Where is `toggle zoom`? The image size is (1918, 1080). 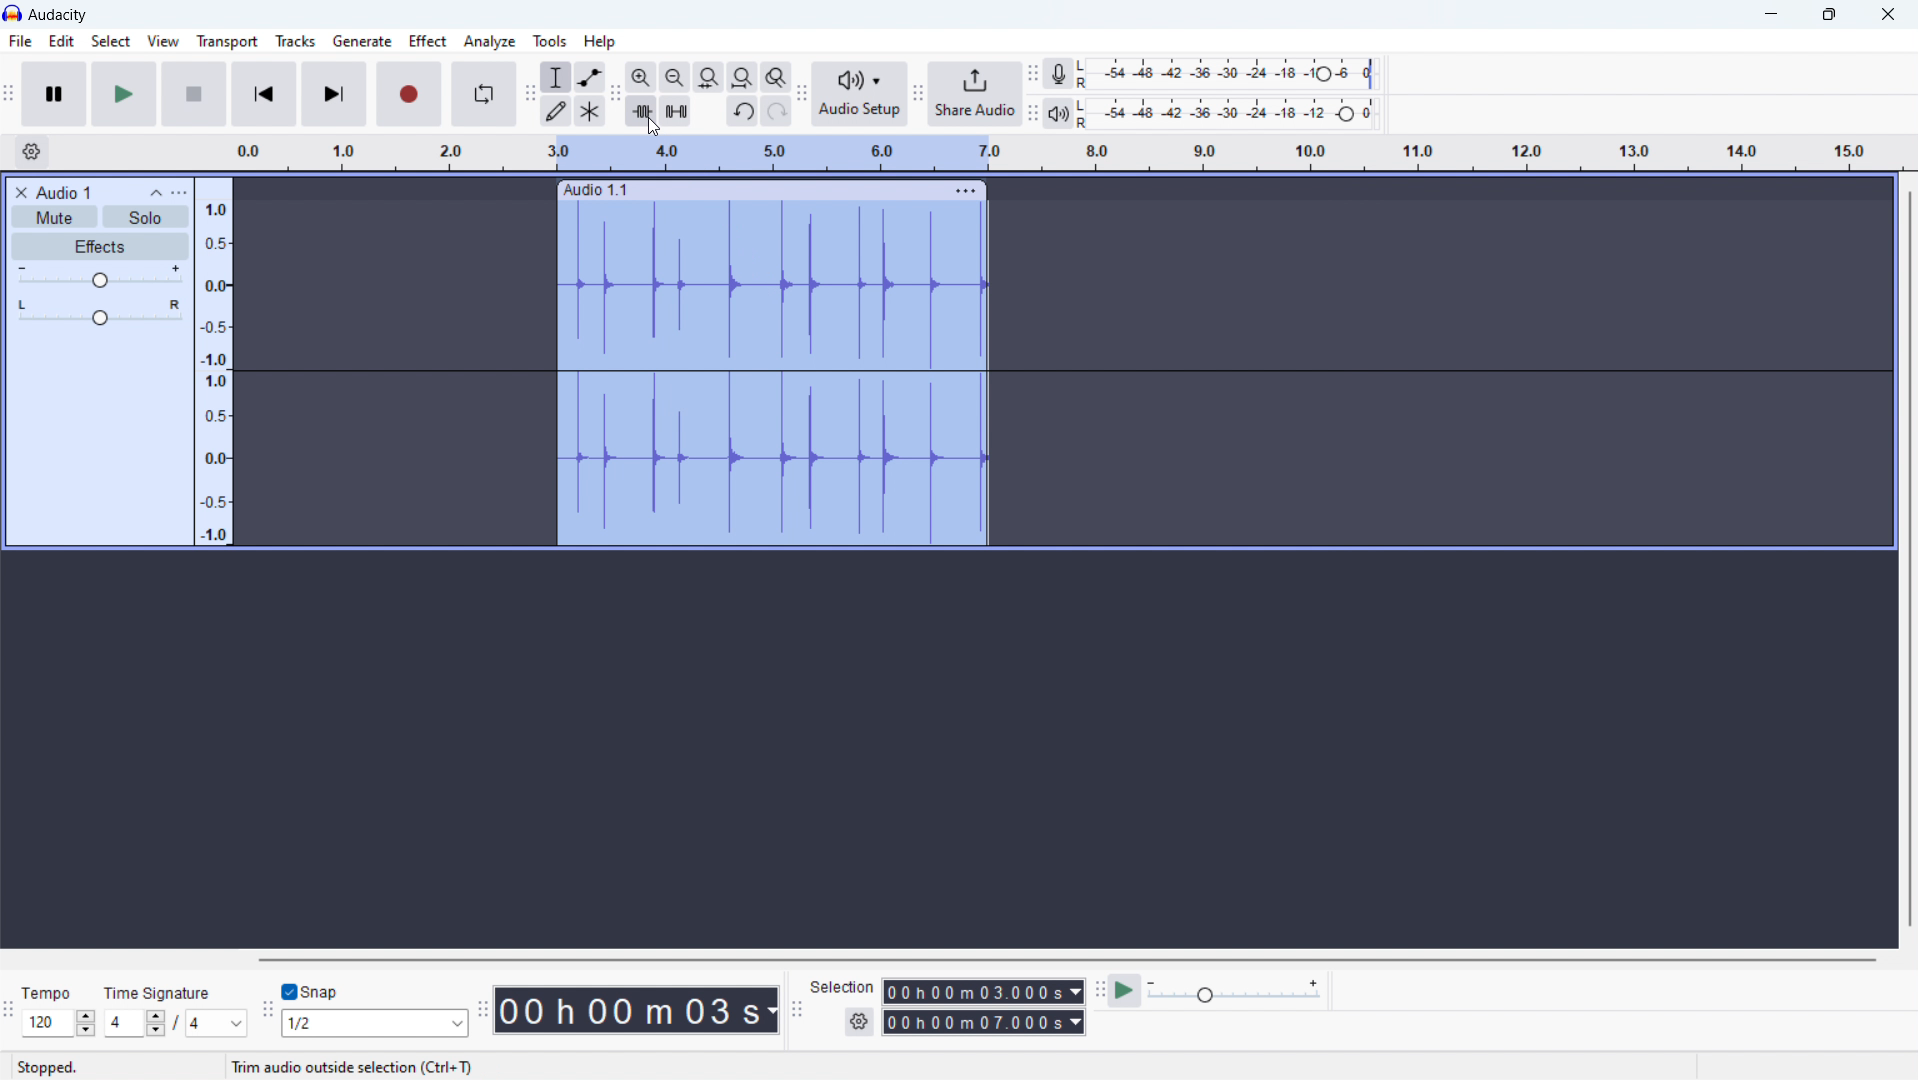 toggle zoom is located at coordinates (777, 76).